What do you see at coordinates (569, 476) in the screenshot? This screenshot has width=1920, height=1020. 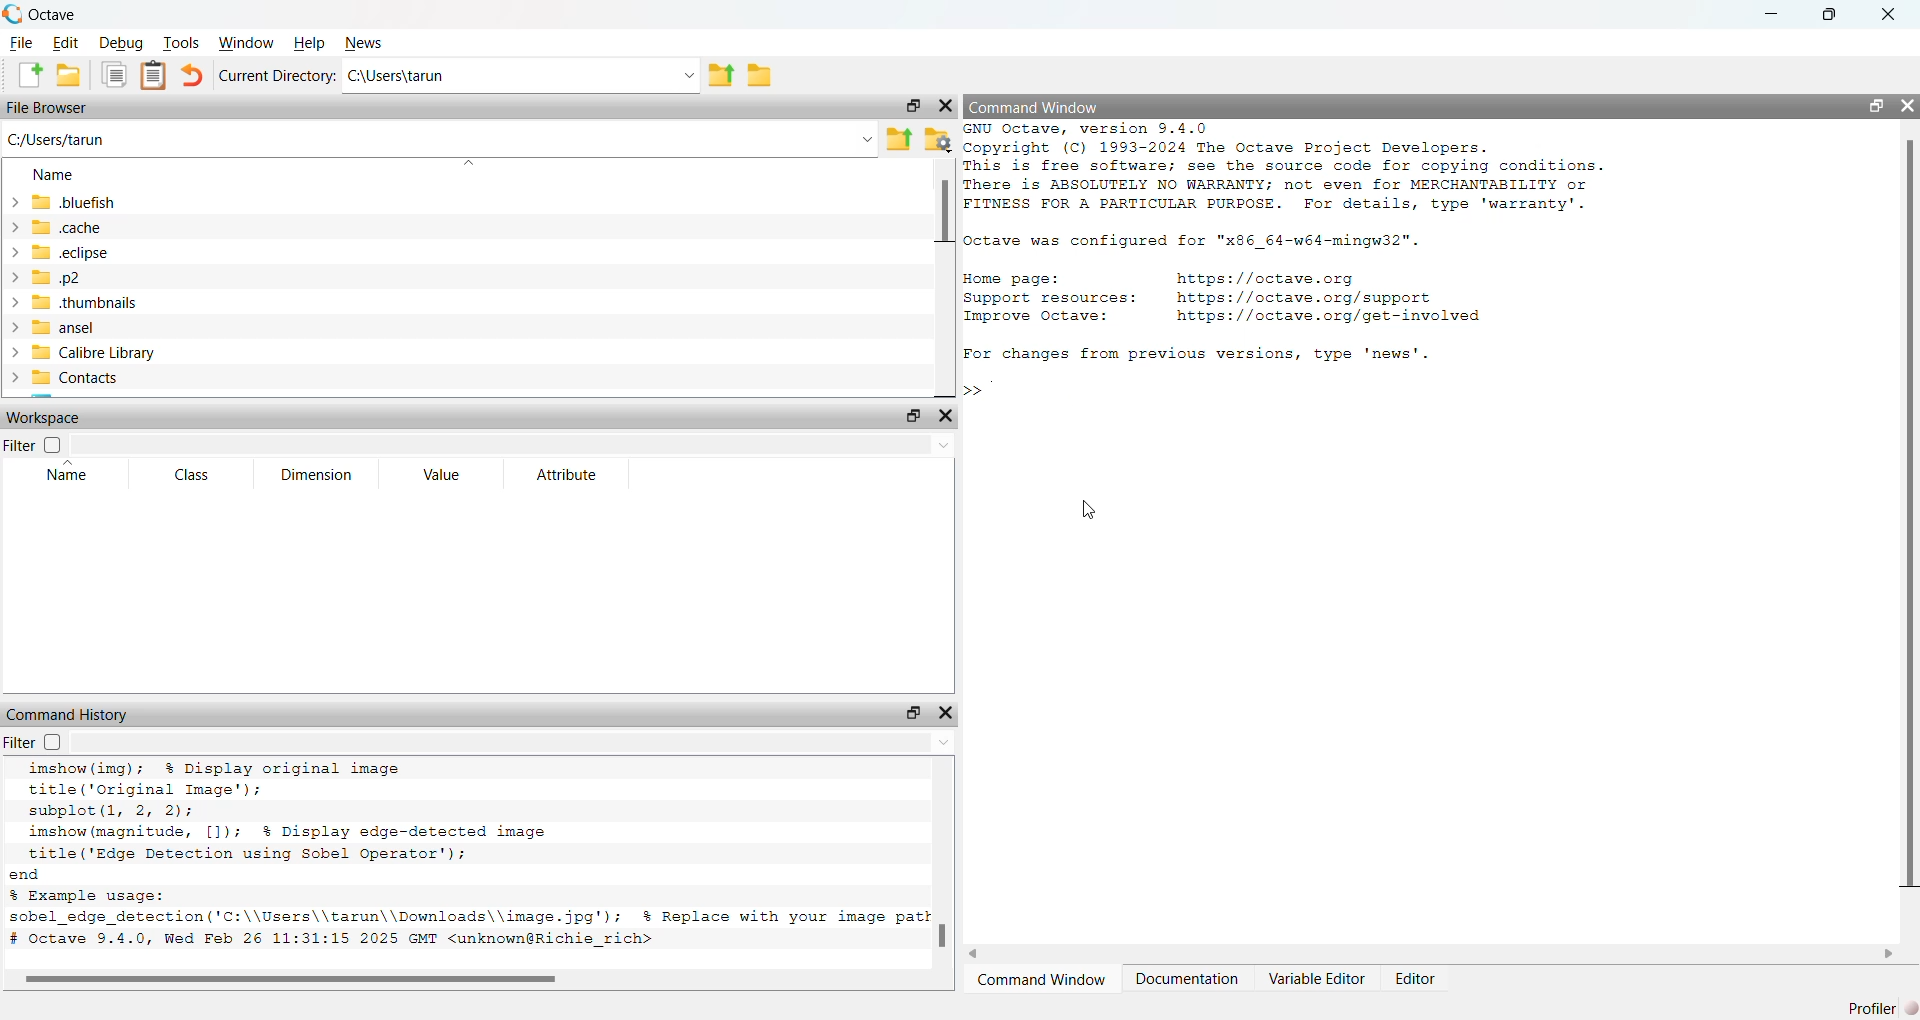 I see `Attribute` at bounding box center [569, 476].